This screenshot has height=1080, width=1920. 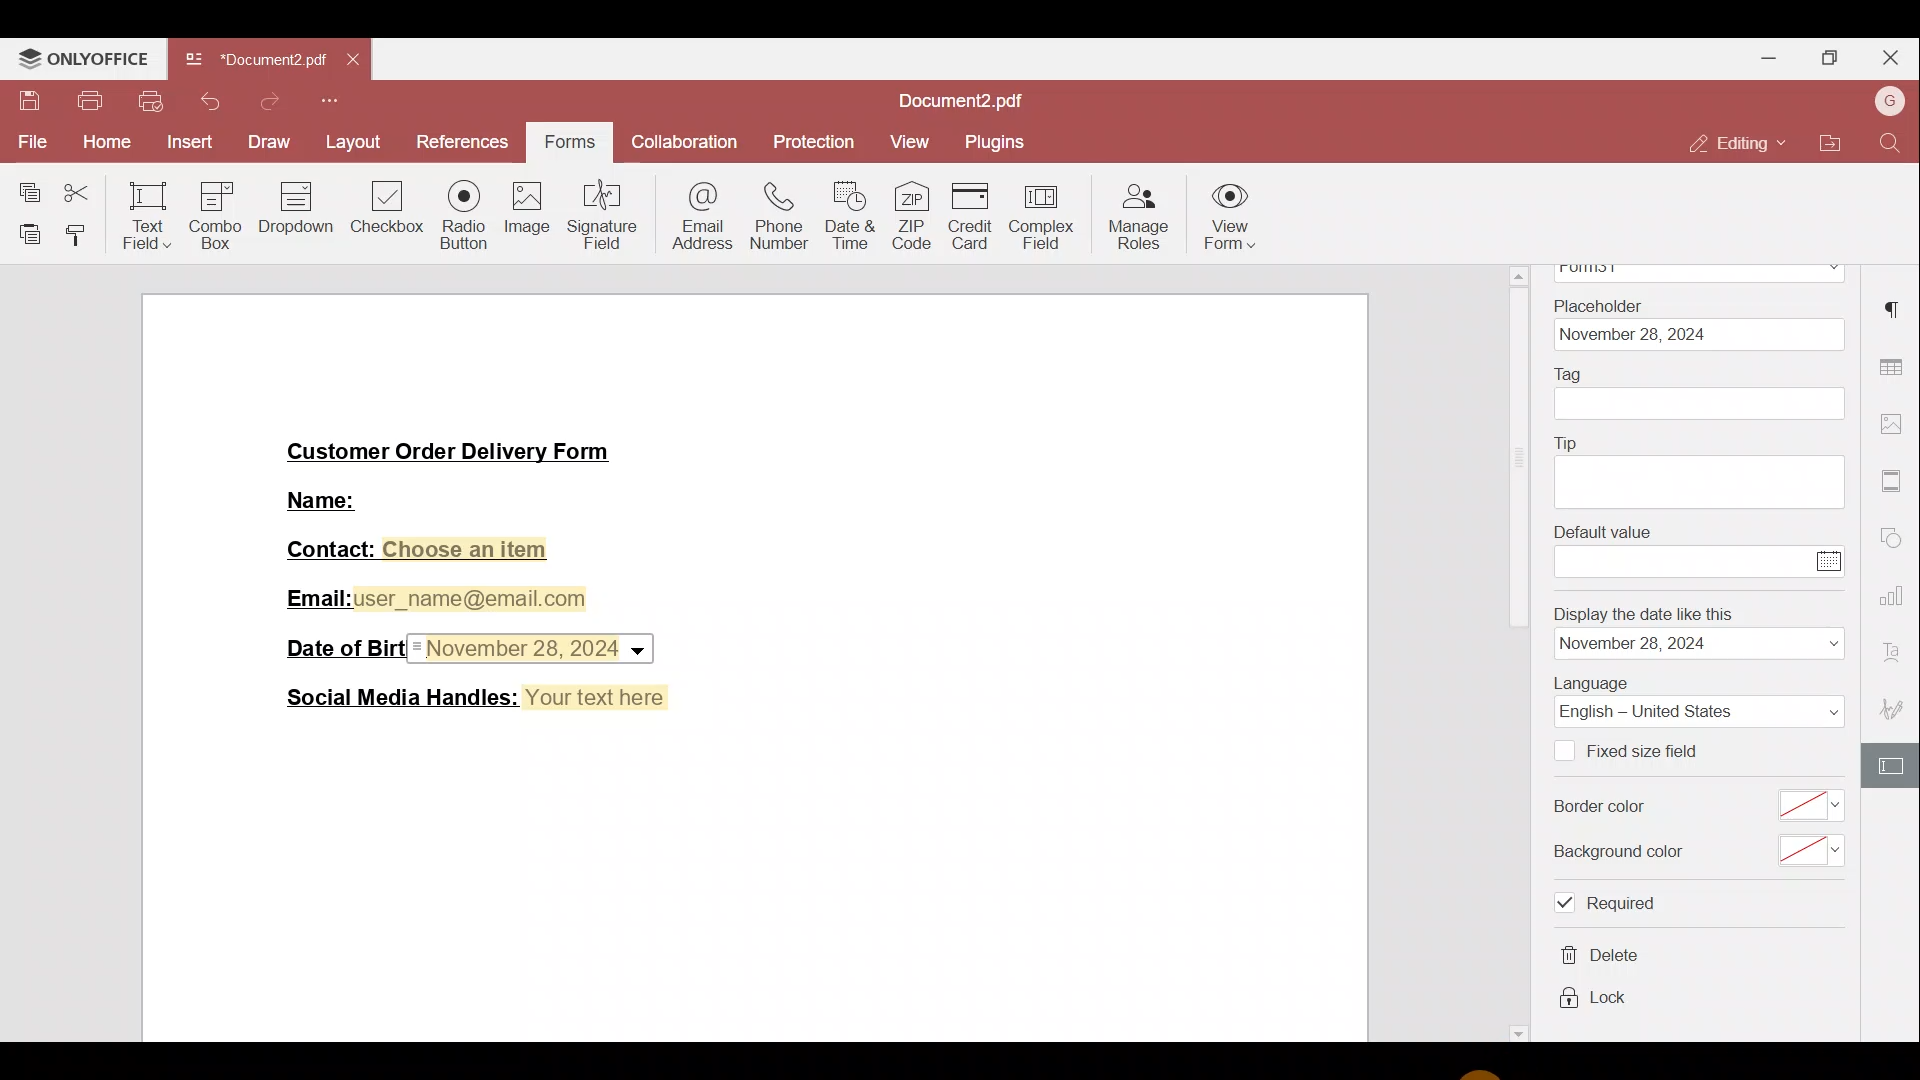 What do you see at coordinates (350, 61) in the screenshot?
I see `Close tab` at bounding box center [350, 61].